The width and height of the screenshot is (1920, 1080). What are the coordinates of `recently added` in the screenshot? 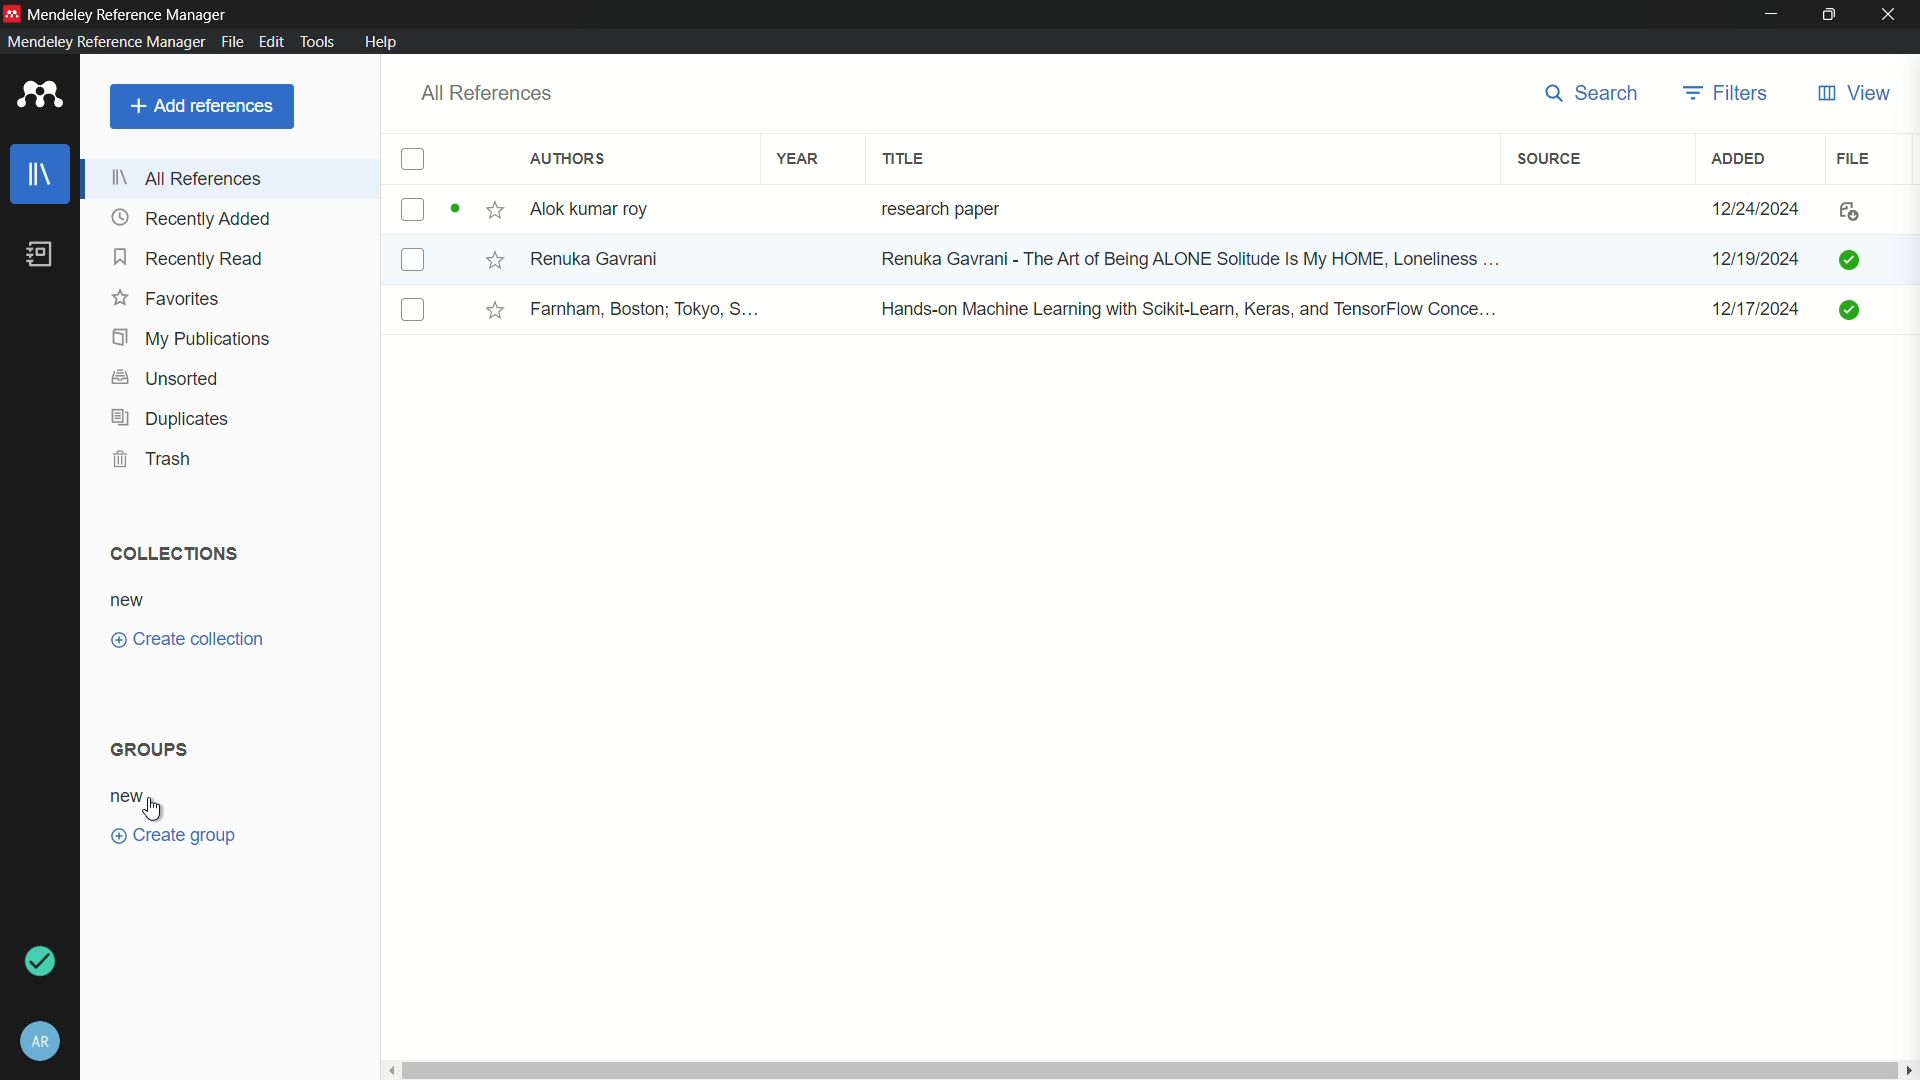 It's located at (192, 218).